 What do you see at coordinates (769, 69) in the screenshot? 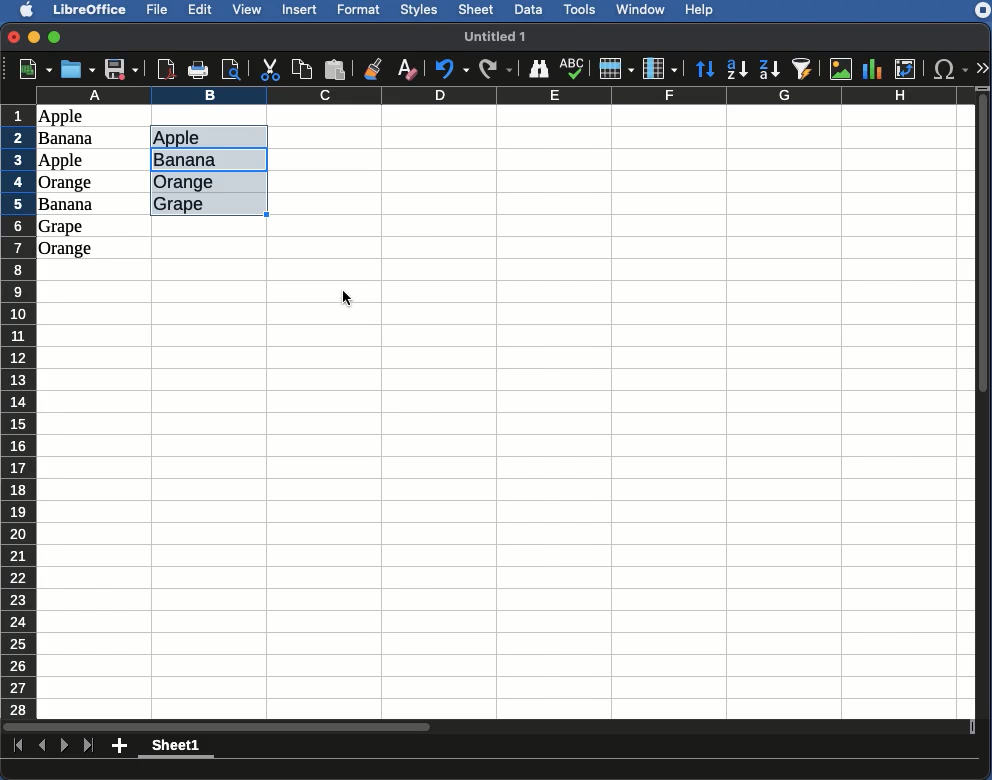
I see `Descending` at bounding box center [769, 69].